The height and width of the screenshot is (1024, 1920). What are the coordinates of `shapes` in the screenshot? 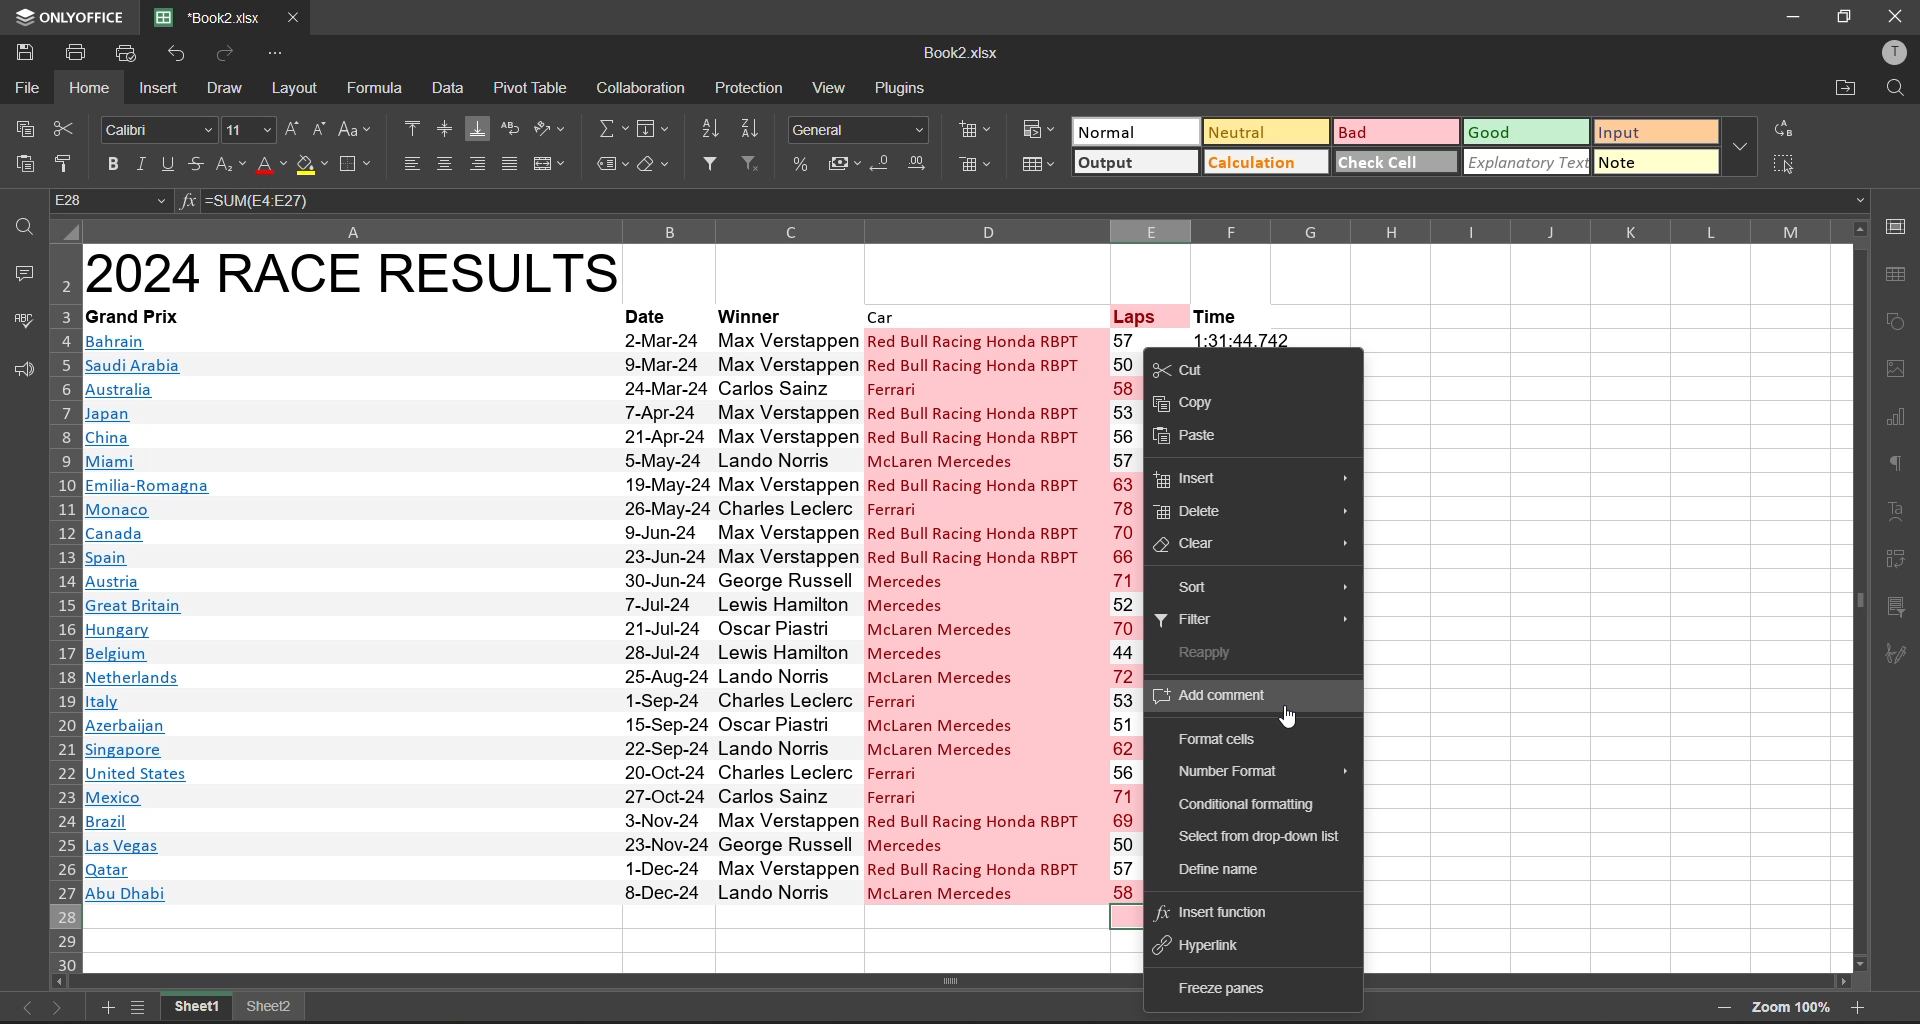 It's located at (1897, 320).